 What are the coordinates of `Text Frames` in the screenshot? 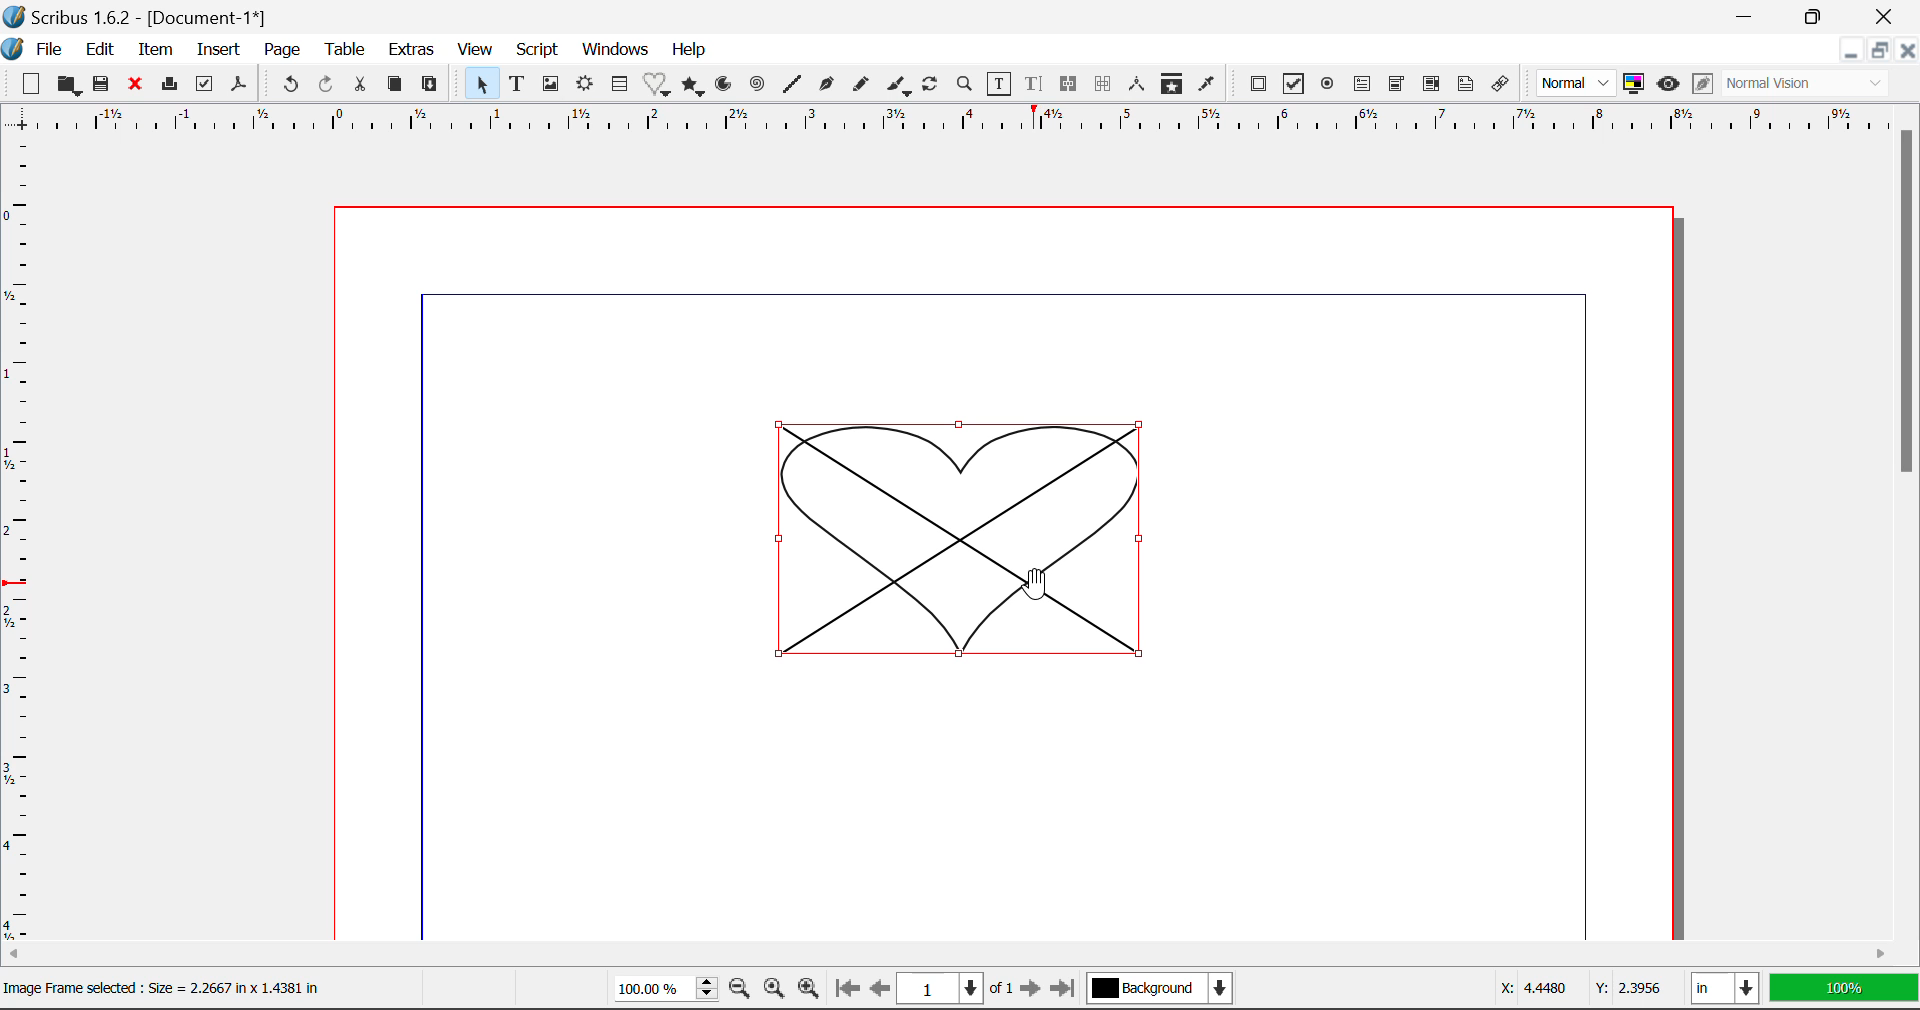 It's located at (518, 85).